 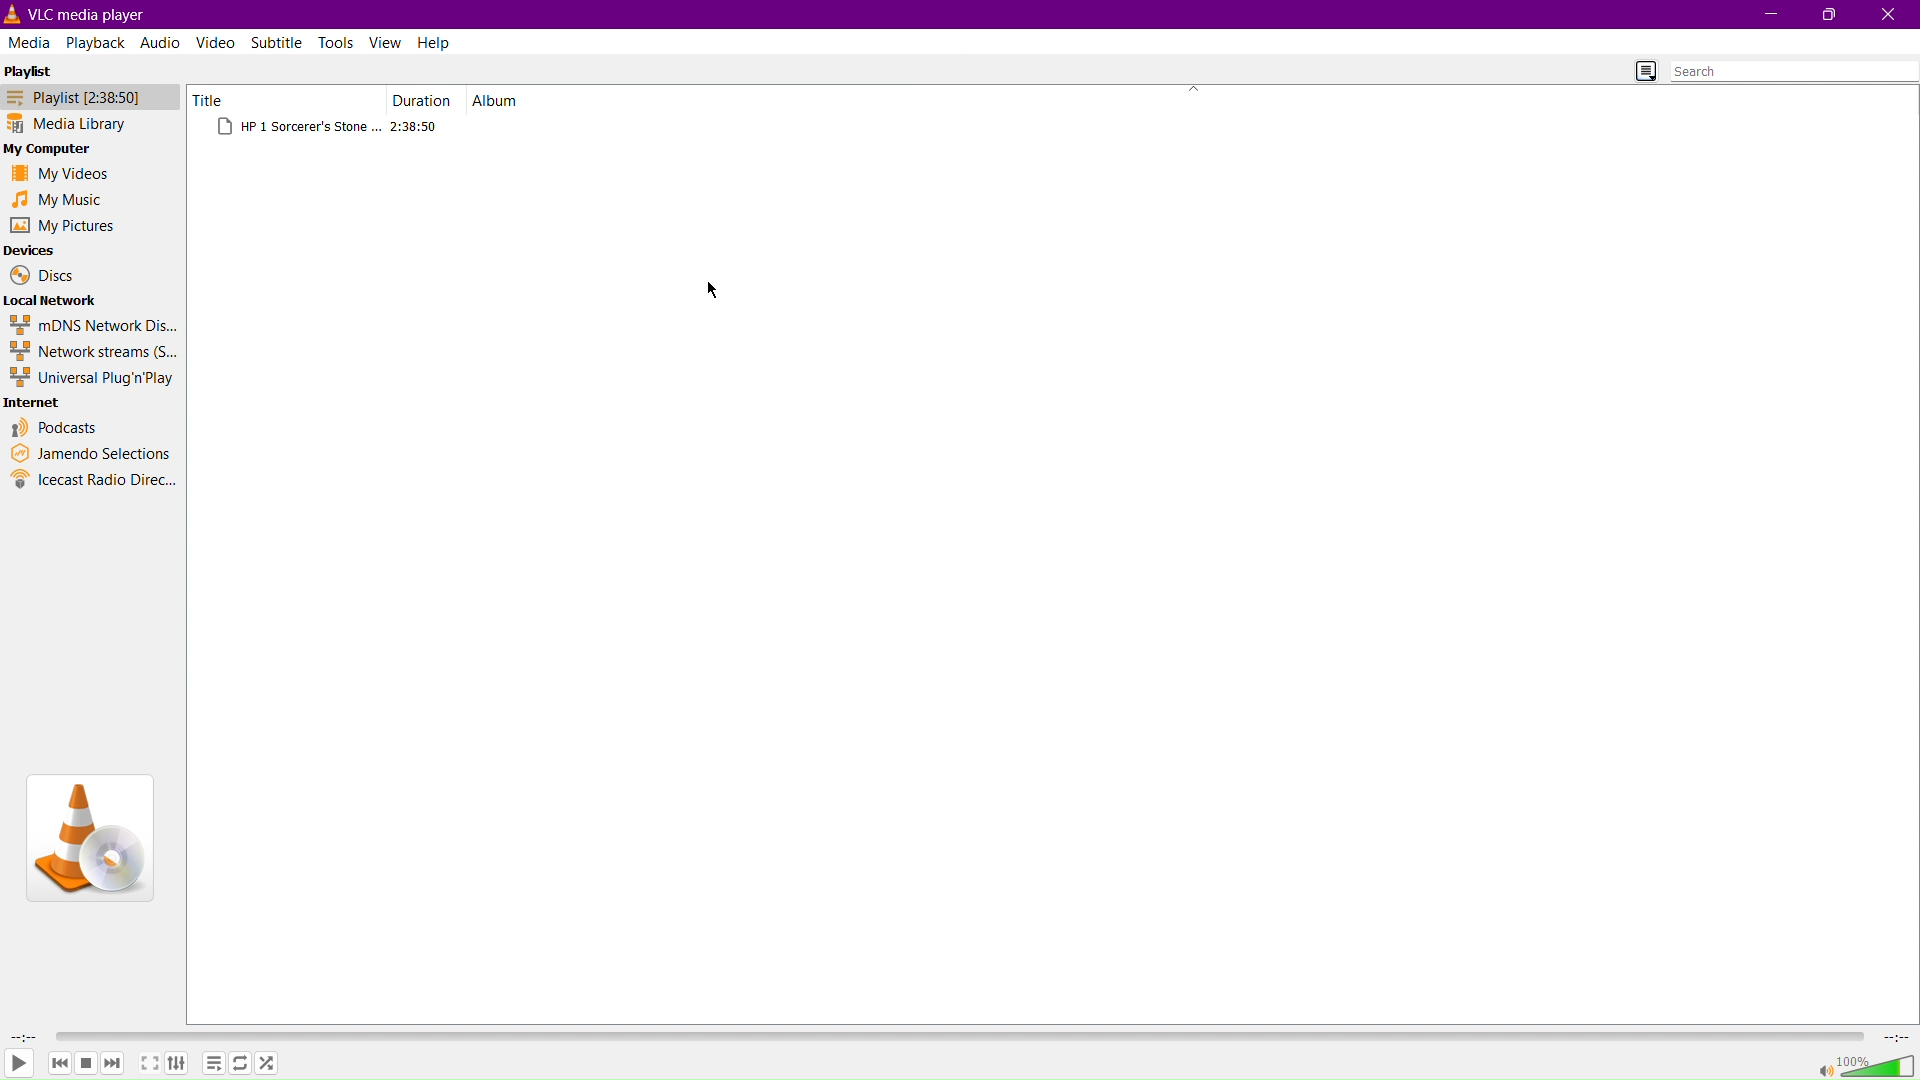 What do you see at coordinates (339, 42) in the screenshot?
I see `Tools` at bounding box center [339, 42].